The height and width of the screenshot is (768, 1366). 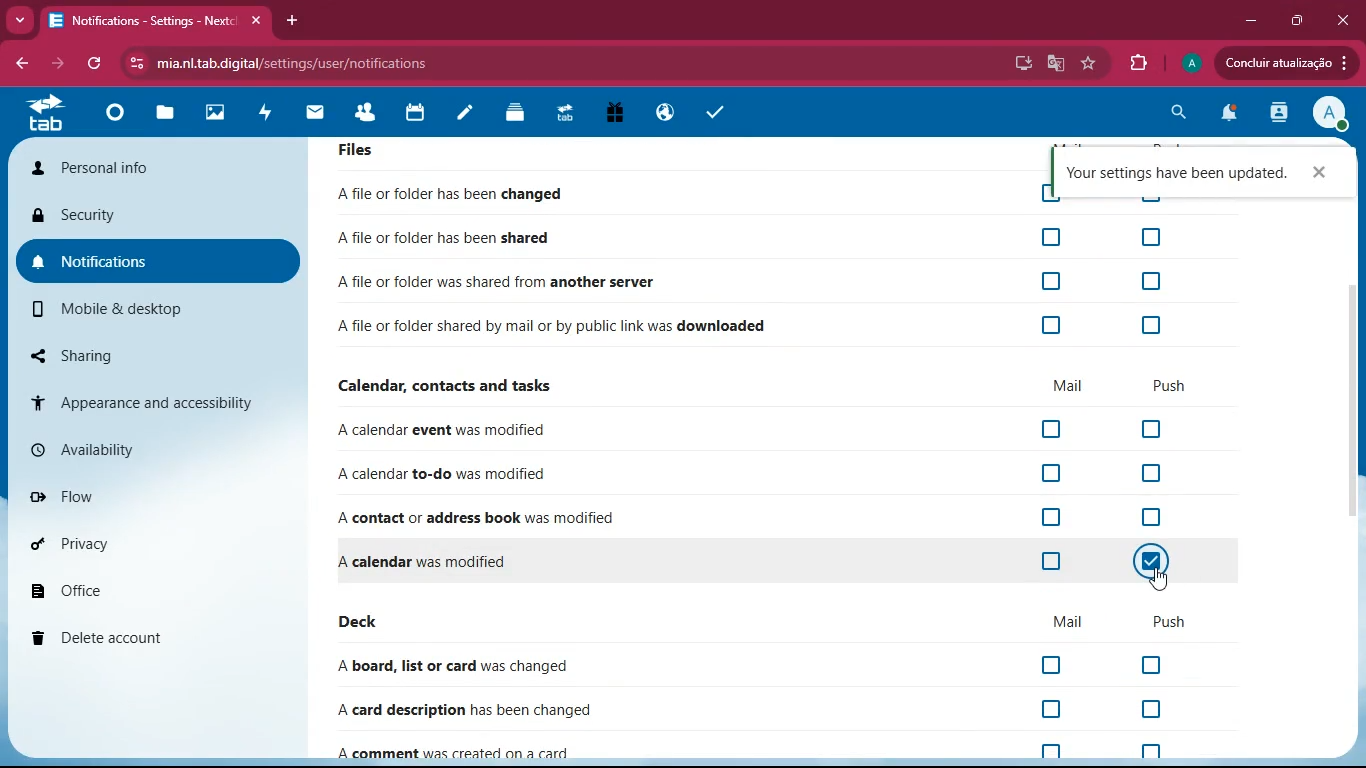 What do you see at coordinates (119, 353) in the screenshot?
I see `sharing` at bounding box center [119, 353].